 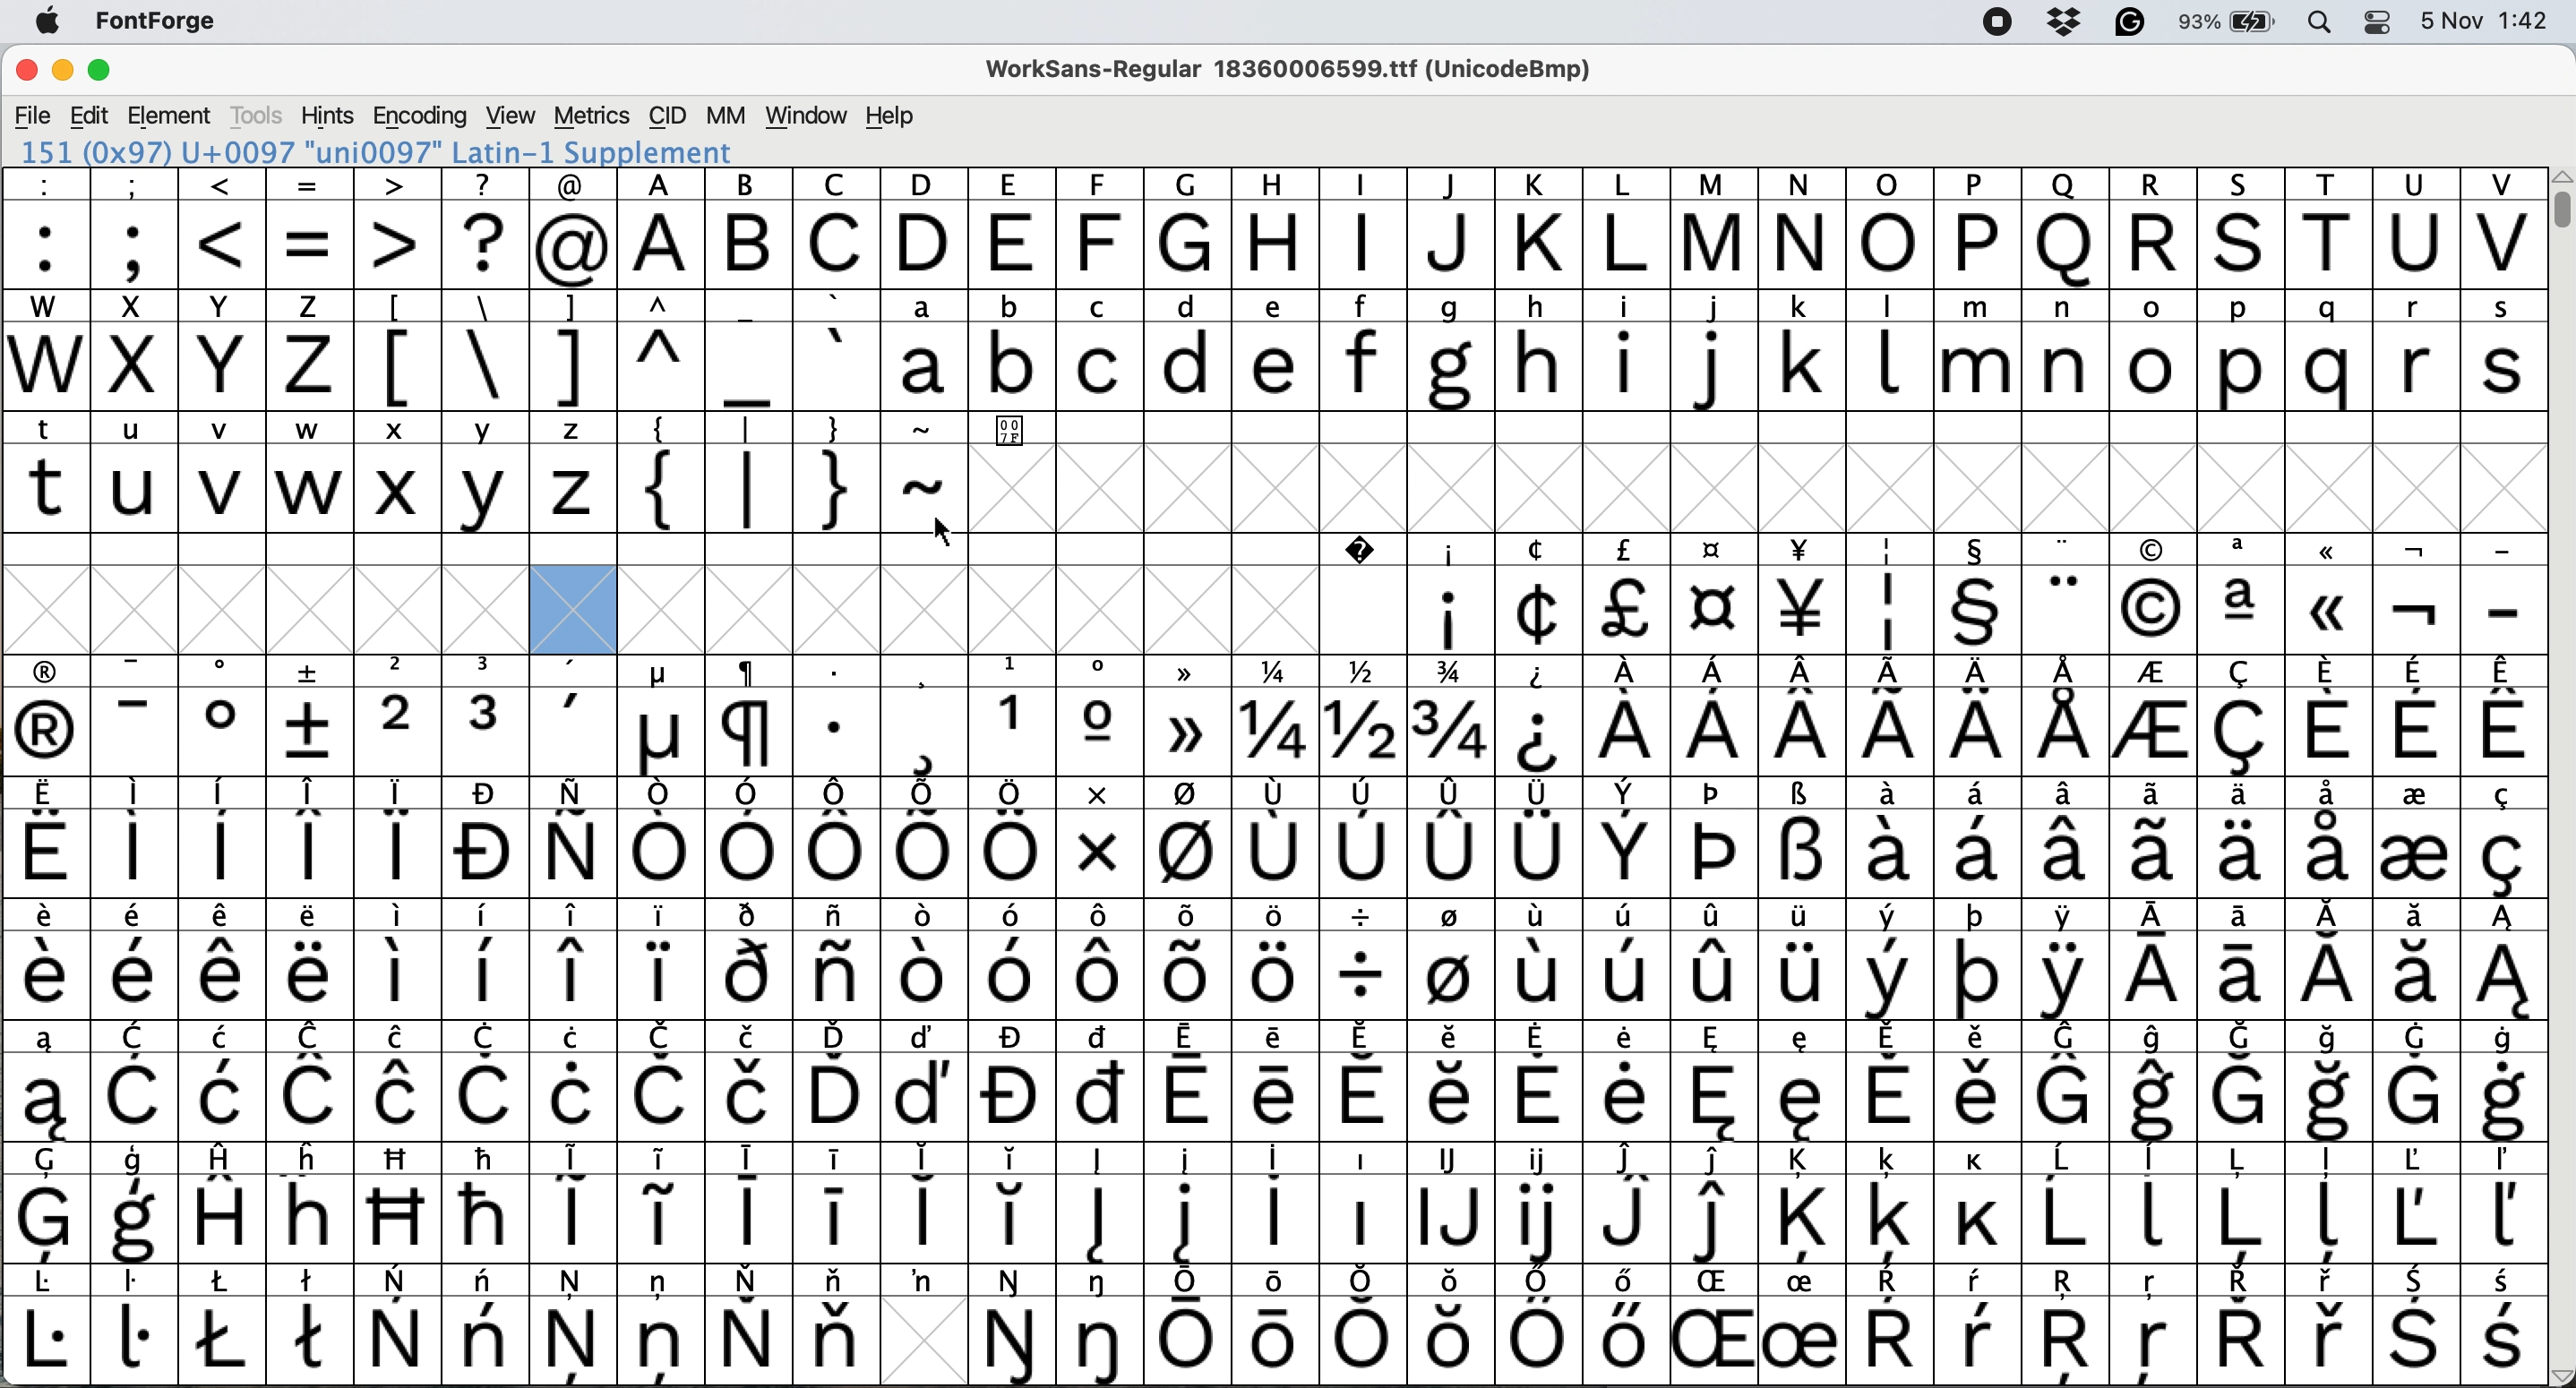 I want to click on u, so click(x=136, y=471).